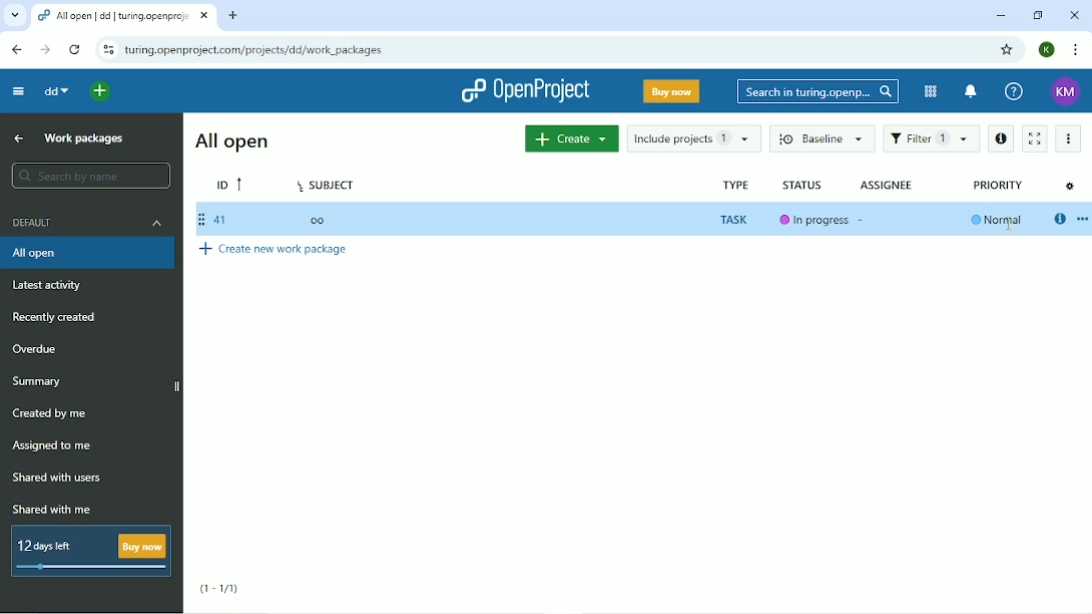  I want to click on (1-1/1), so click(222, 590).